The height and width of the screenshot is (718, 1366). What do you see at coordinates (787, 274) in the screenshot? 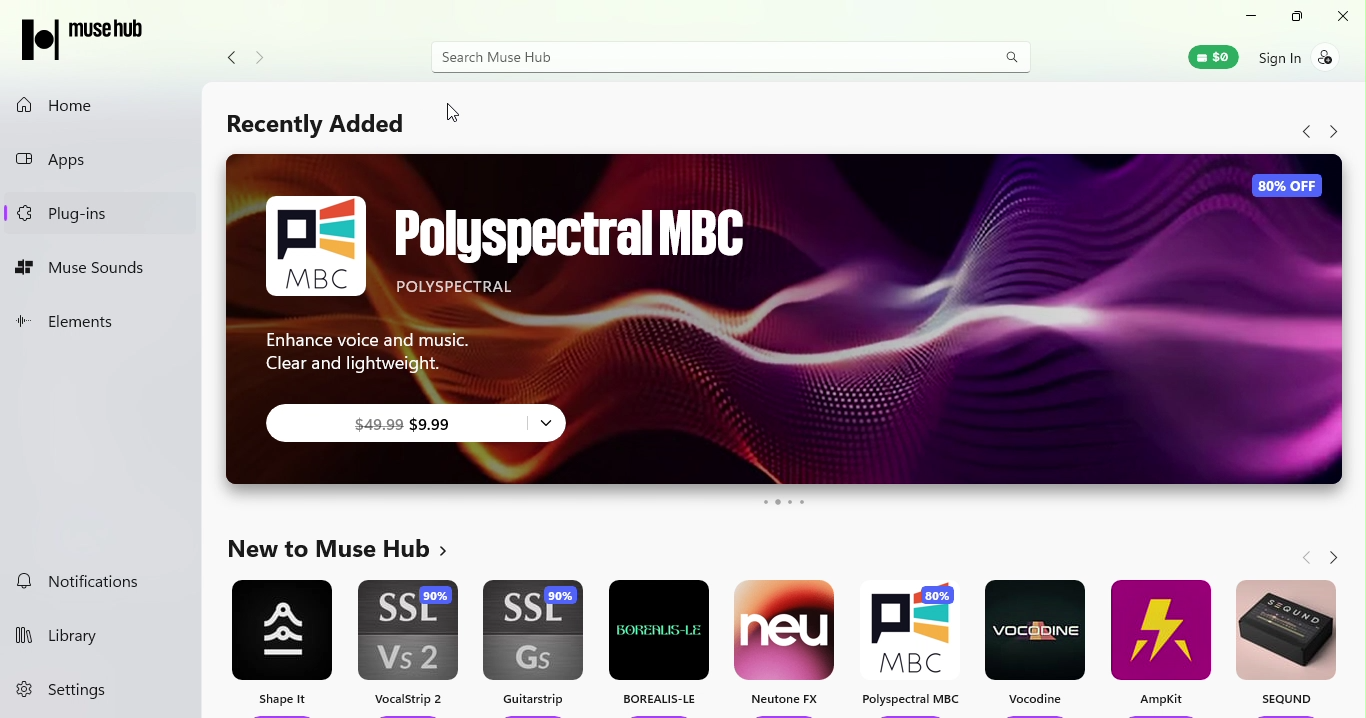
I see `Polyspectral MBC ad` at bounding box center [787, 274].